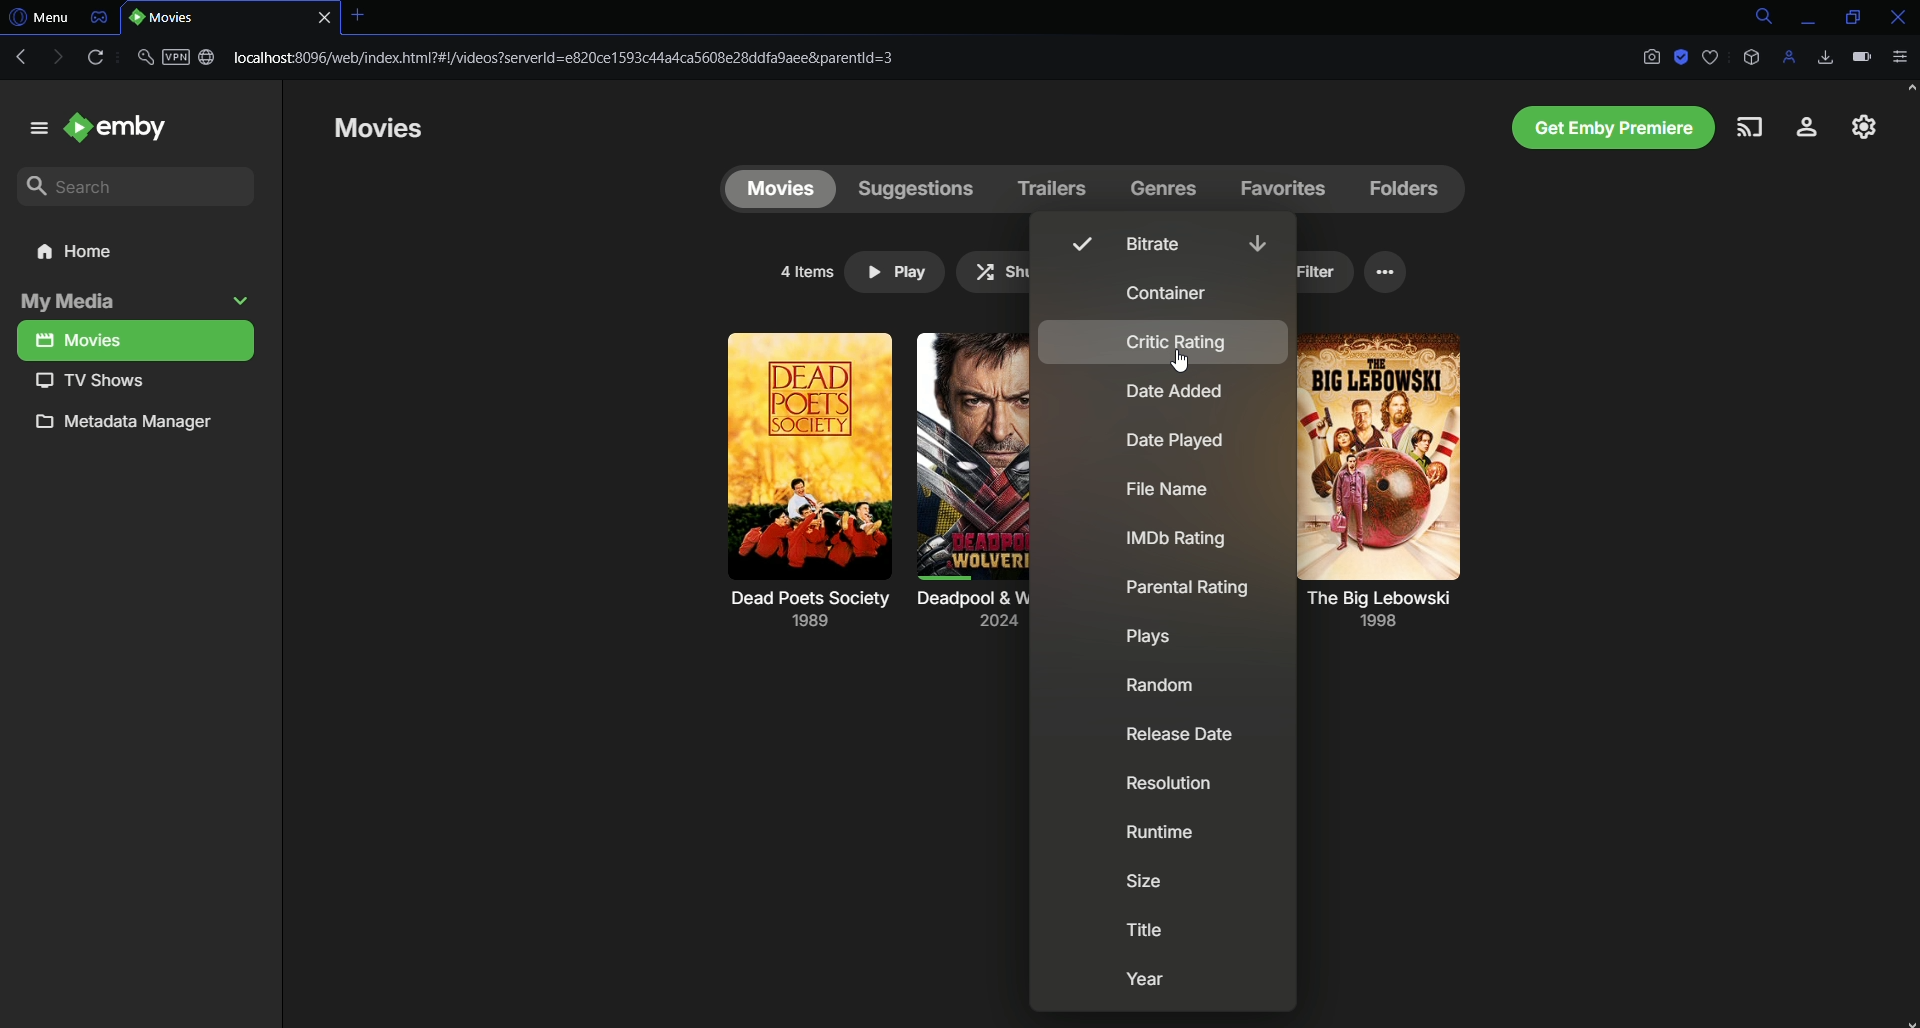 The width and height of the screenshot is (1920, 1028). Describe the element at coordinates (1904, 60) in the screenshot. I see `Options` at that location.